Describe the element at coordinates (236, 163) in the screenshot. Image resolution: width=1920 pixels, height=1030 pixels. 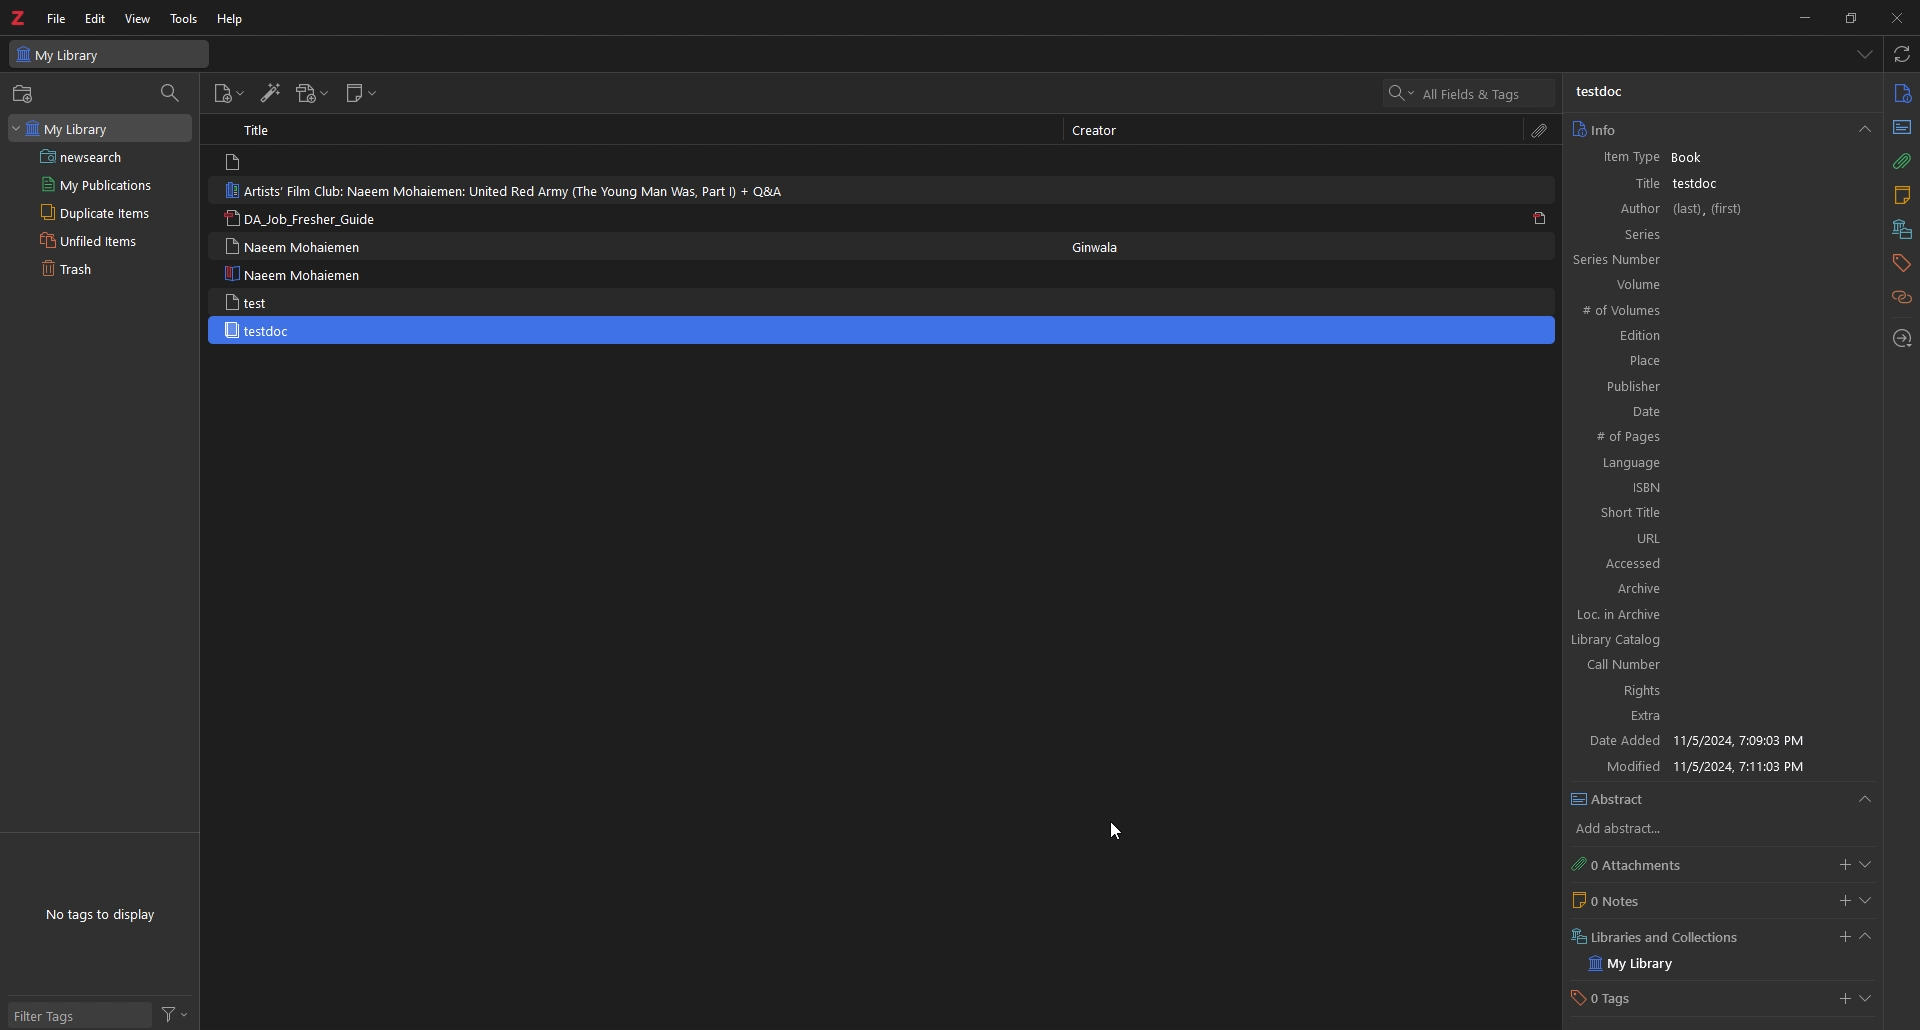
I see `file logo` at that location.